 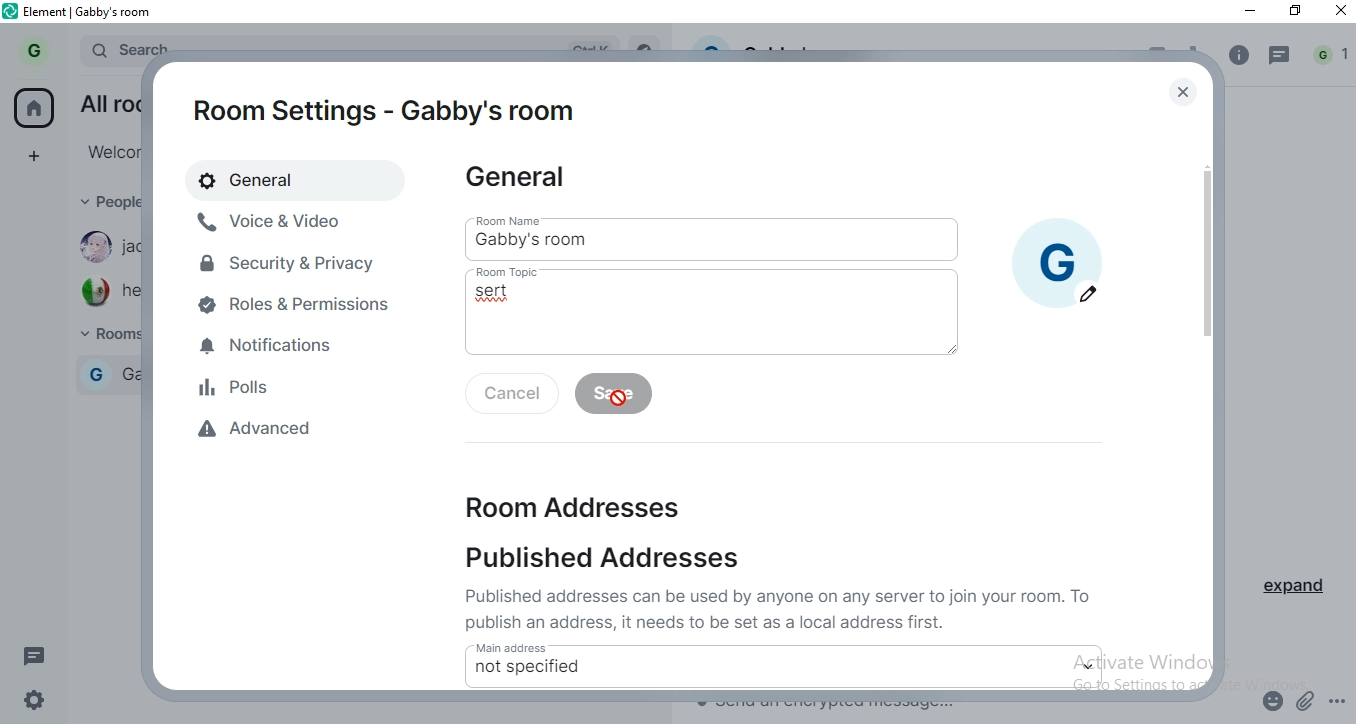 What do you see at coordinates (529, 668) in the screenshot?
I see `not specified` at bounding box center [529, 668].